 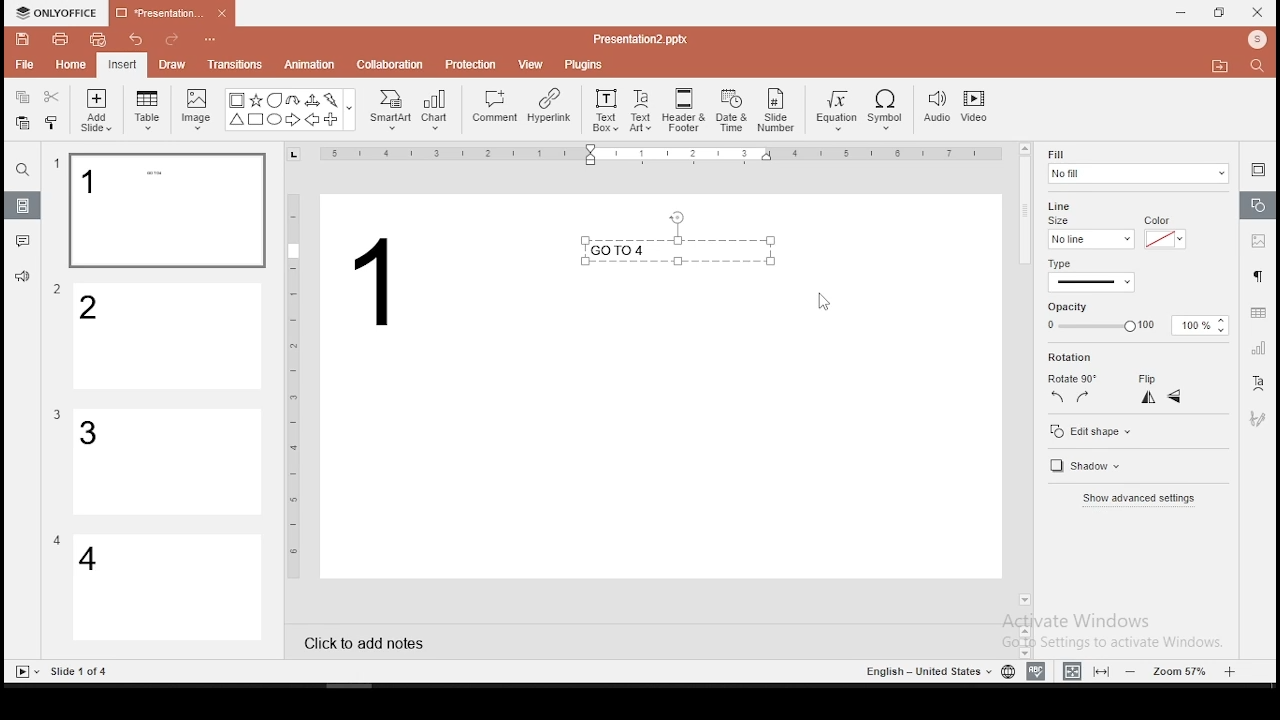 I want to click on support and feedback, so click(x=22, y=279).